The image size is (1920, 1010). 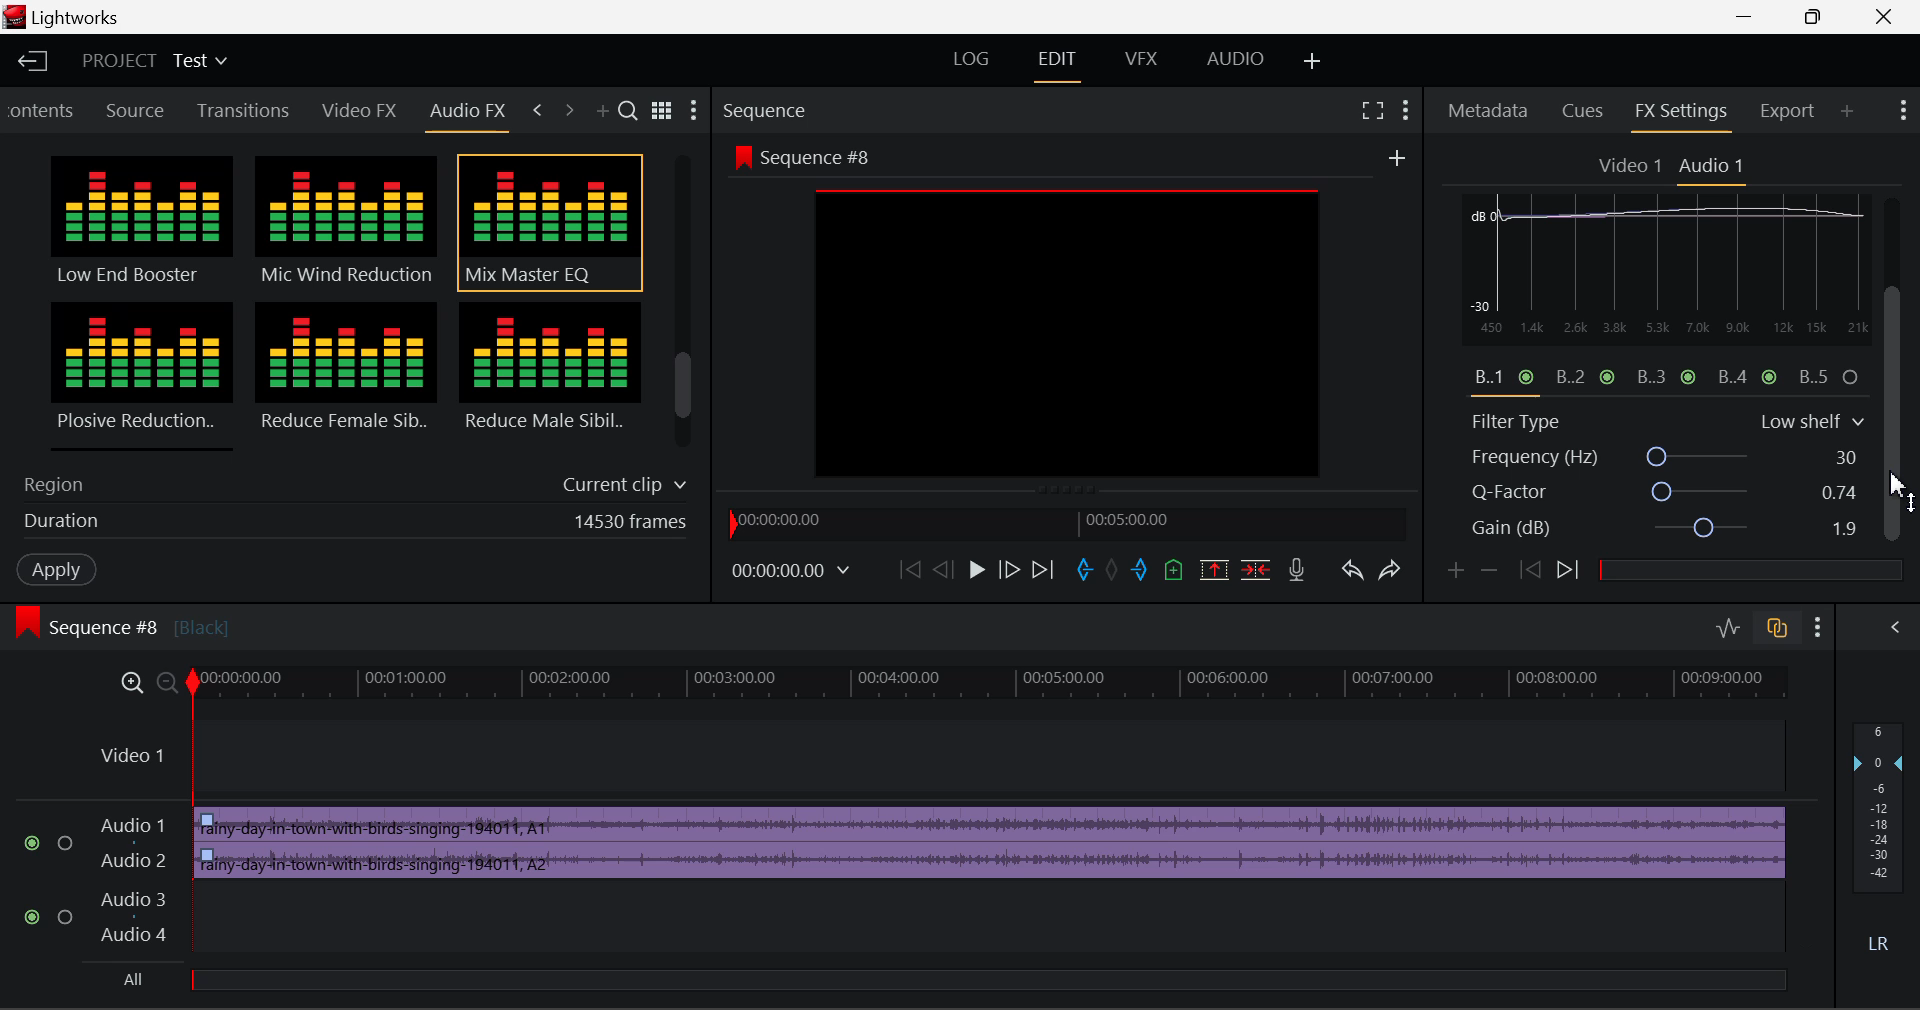 I want to click on Mark Cue, so click(x=1172, y=571).